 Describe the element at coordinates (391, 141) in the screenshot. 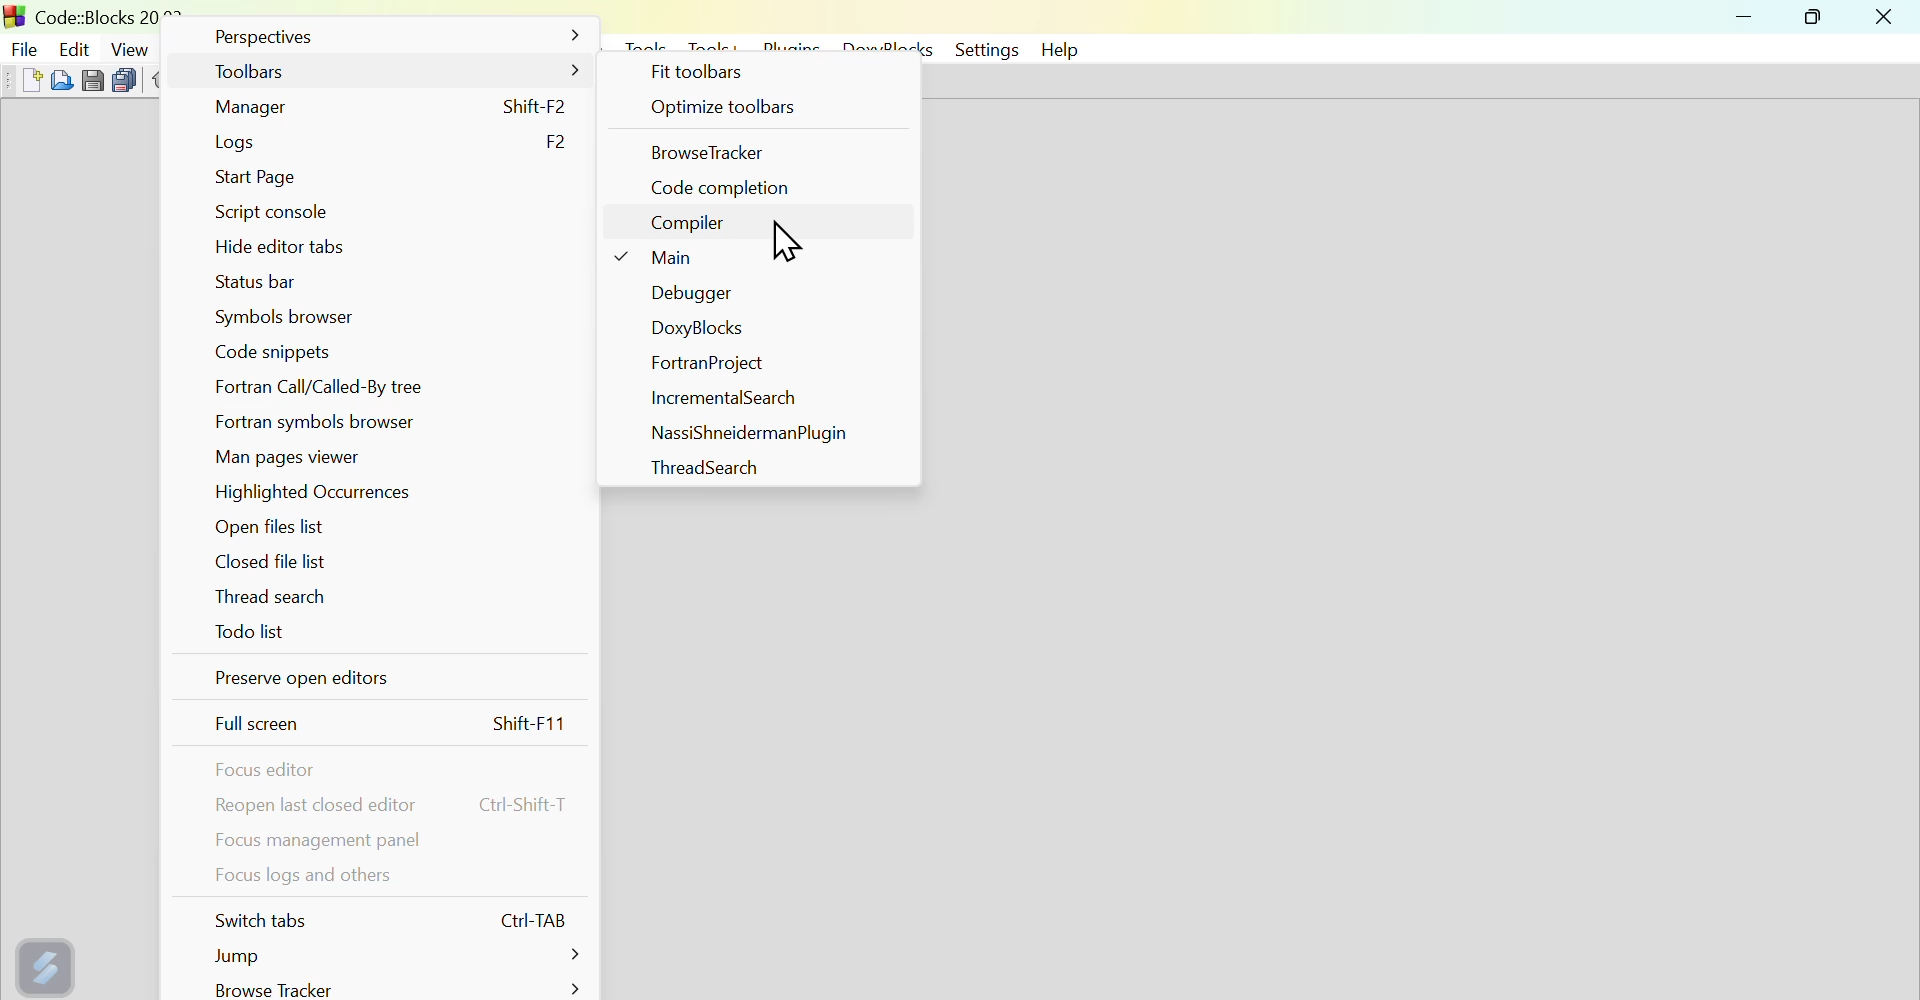

I see `Logs` at that location.